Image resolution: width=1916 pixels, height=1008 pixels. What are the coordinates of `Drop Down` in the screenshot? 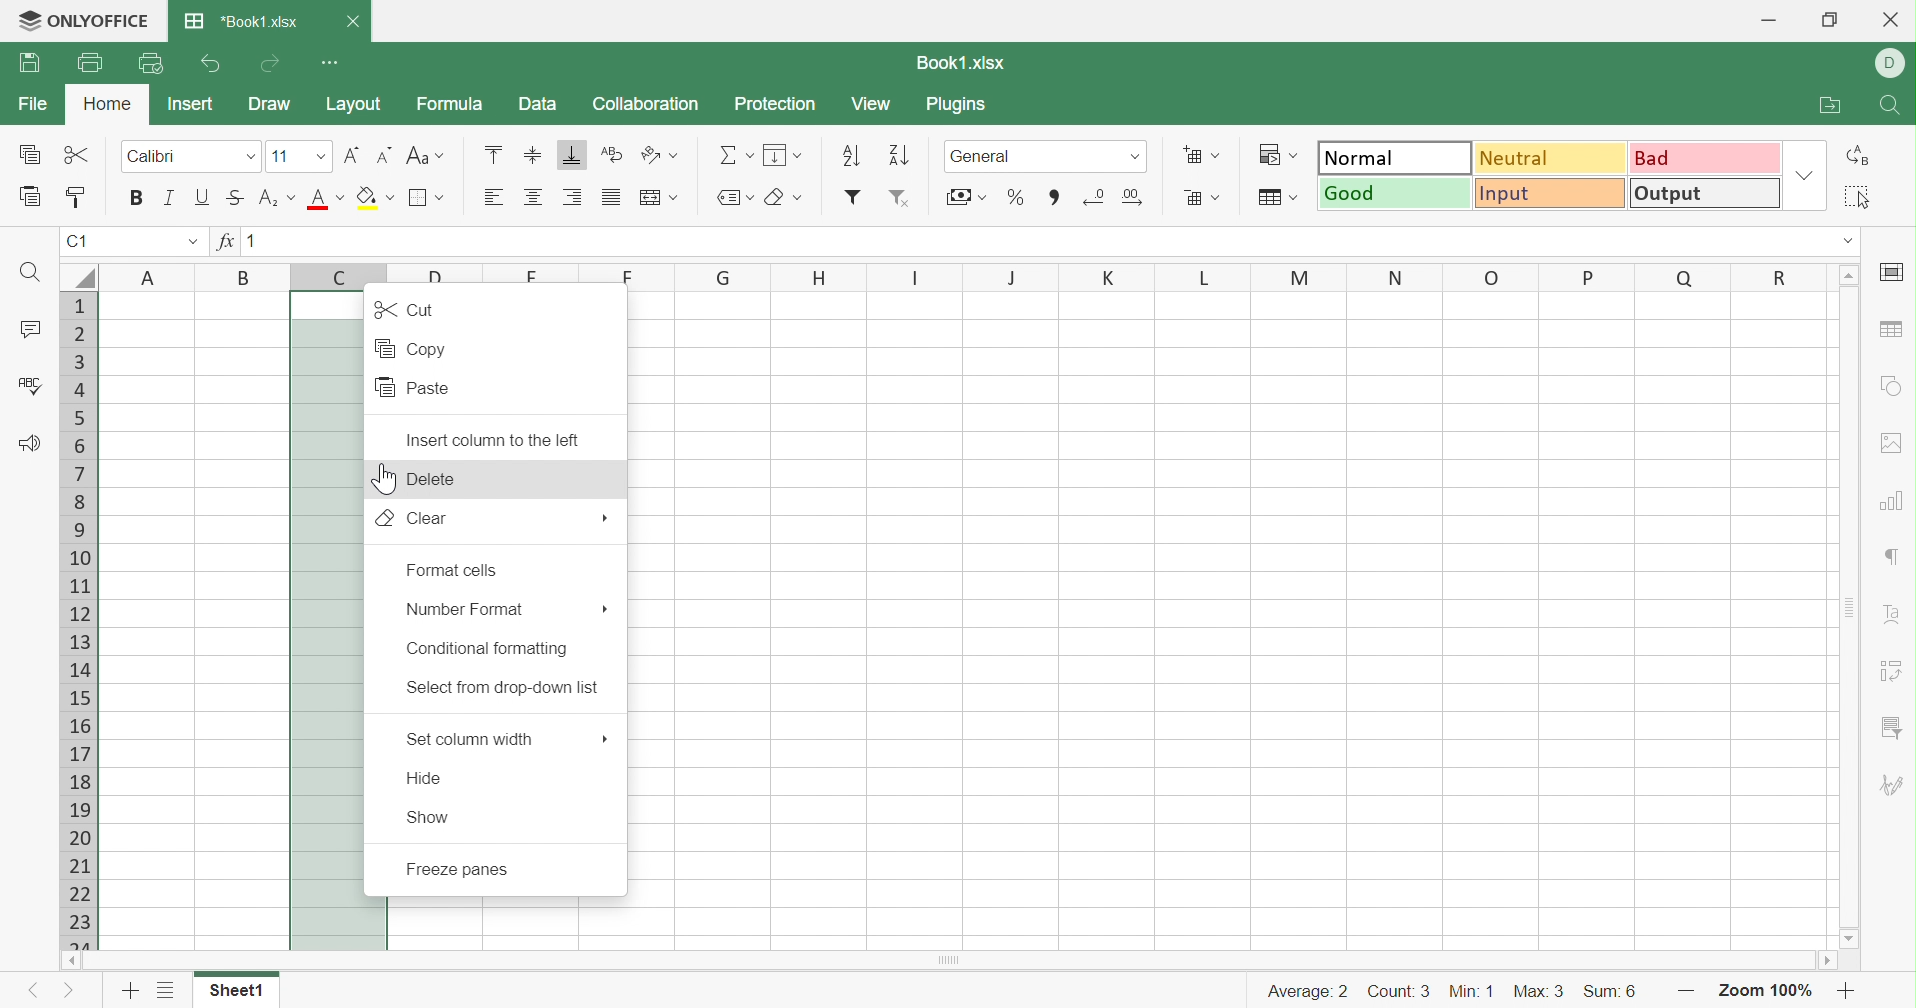 It's located at (254, 157).